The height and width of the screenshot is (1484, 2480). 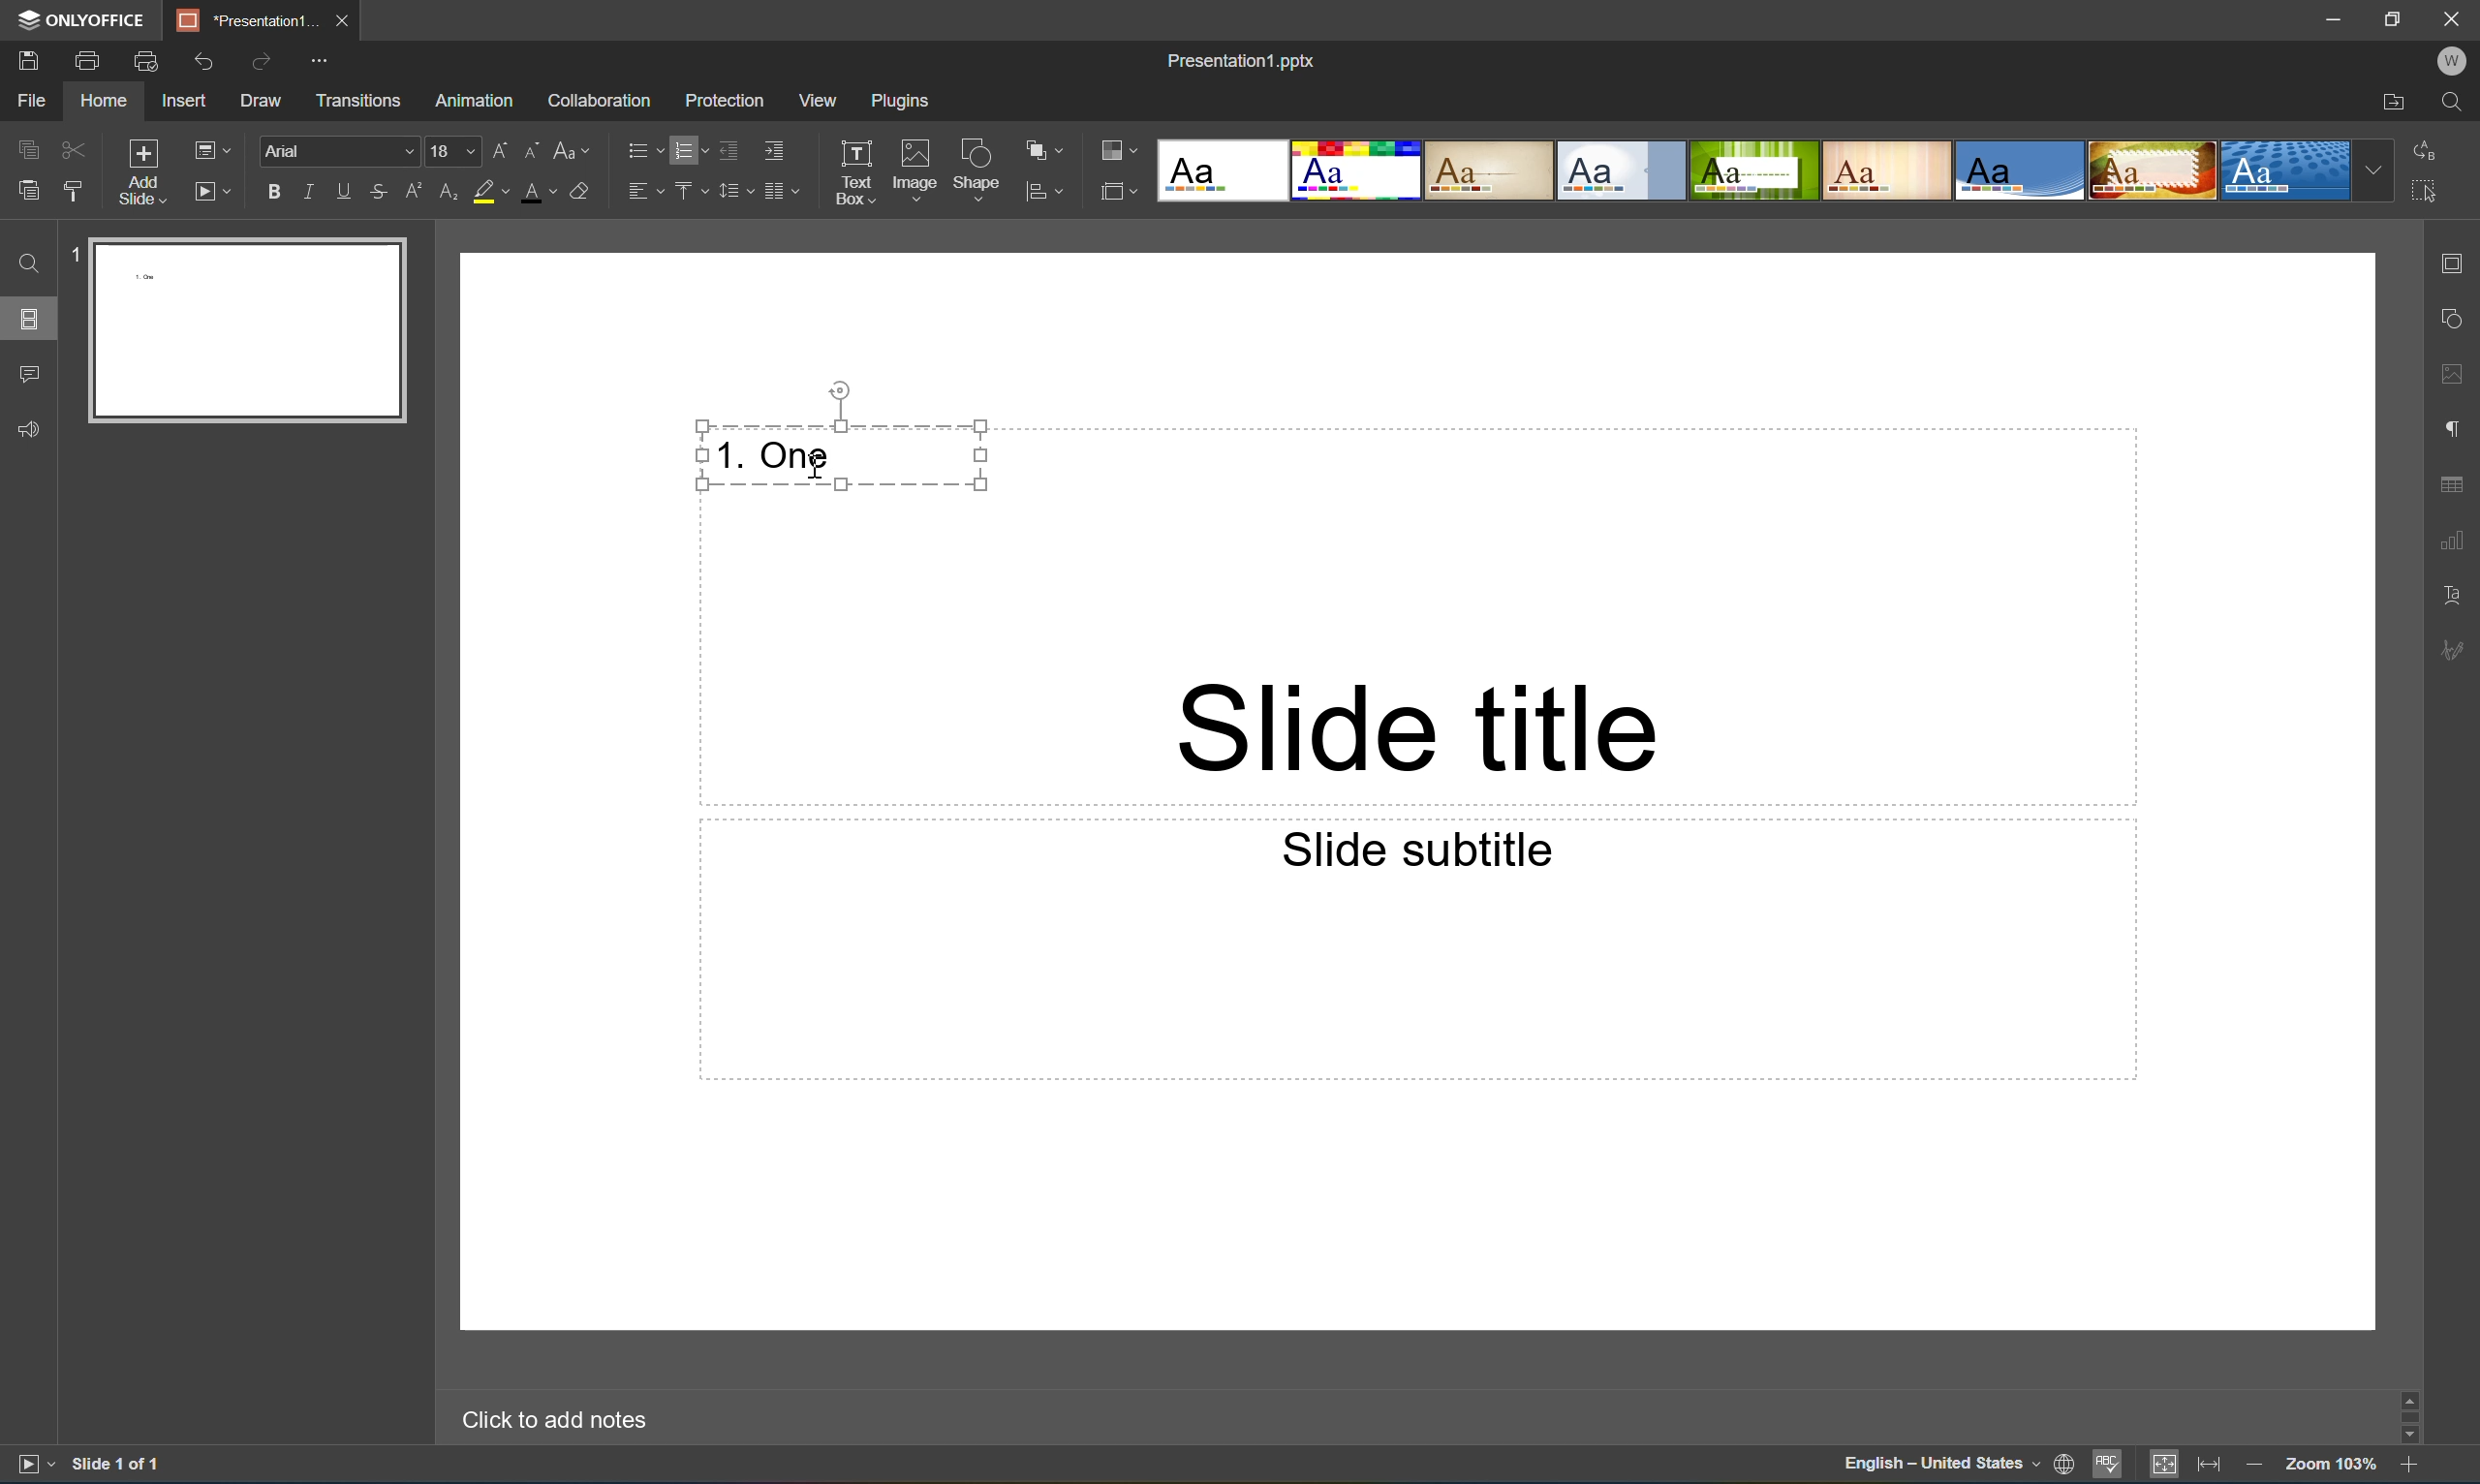 What do you see at coordinates (208, 149) in the screenshot?
I see `Change slide layout` at bounding box center [208, 149].